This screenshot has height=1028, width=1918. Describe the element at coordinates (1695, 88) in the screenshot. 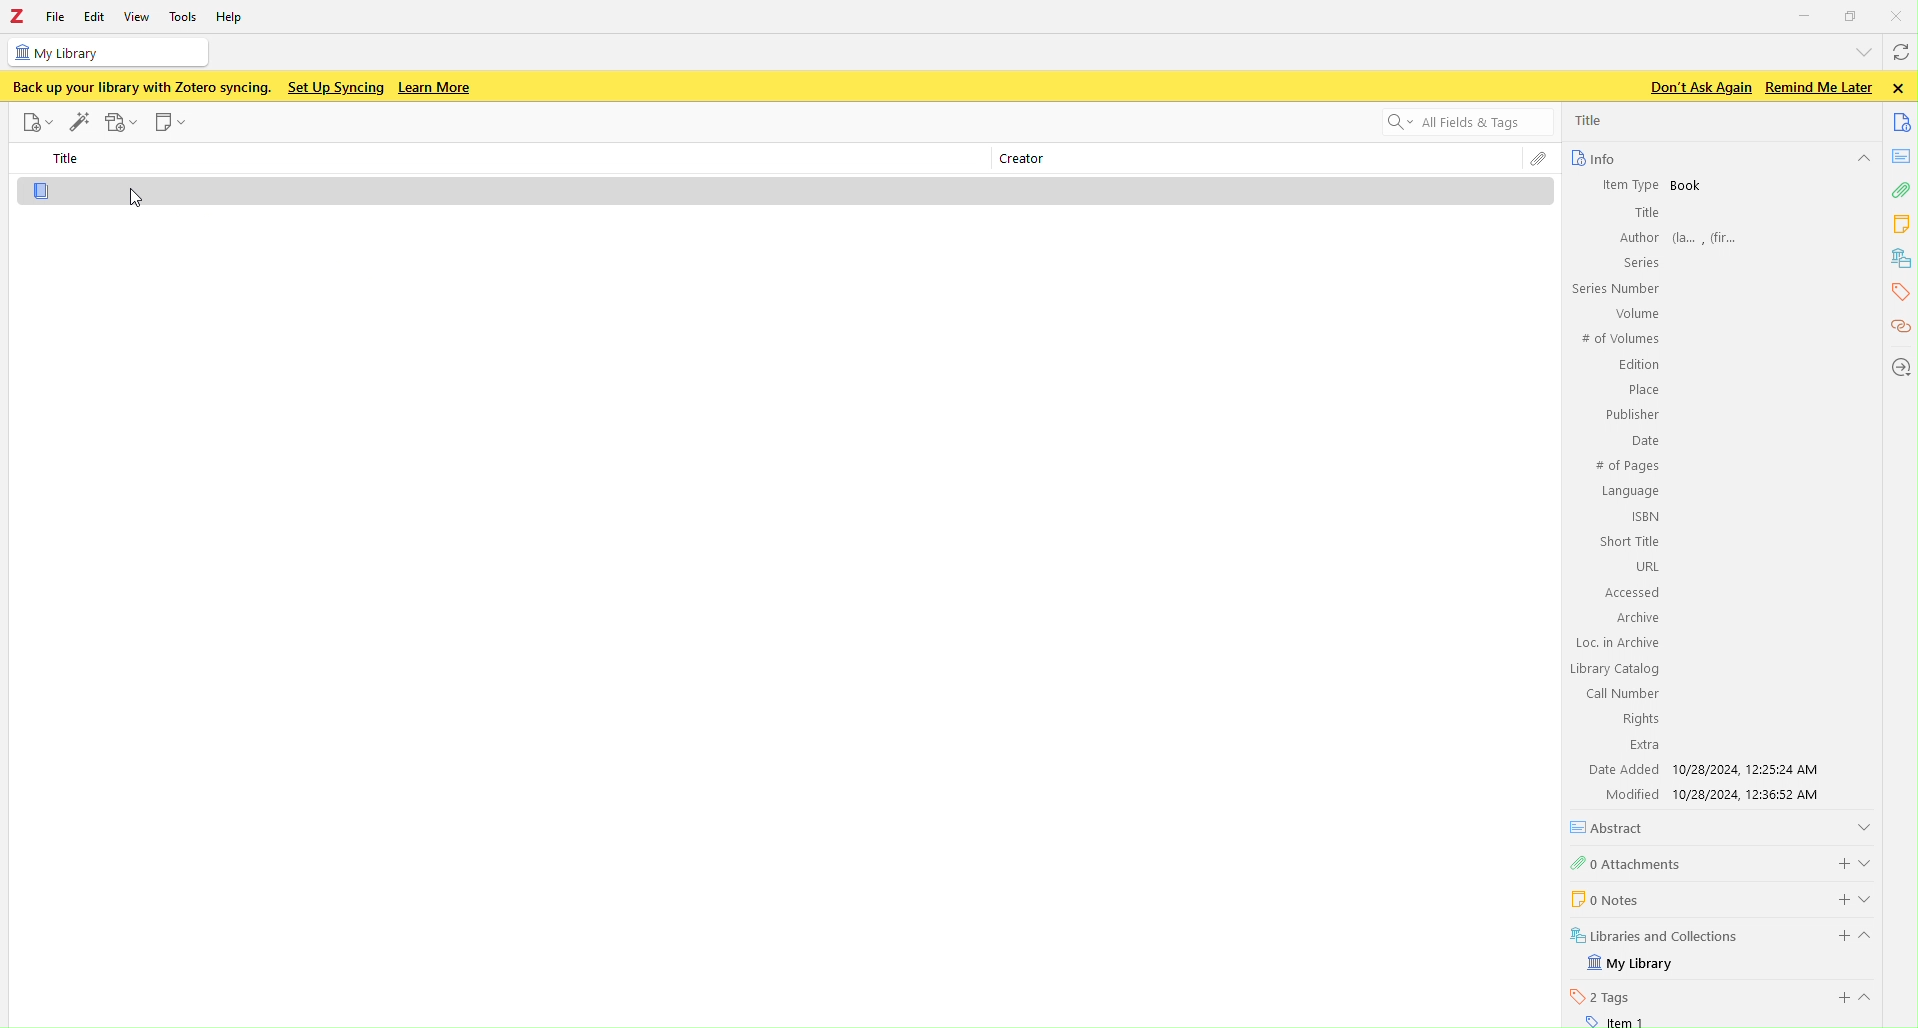

I see `Don’t Ask Again` at that location.